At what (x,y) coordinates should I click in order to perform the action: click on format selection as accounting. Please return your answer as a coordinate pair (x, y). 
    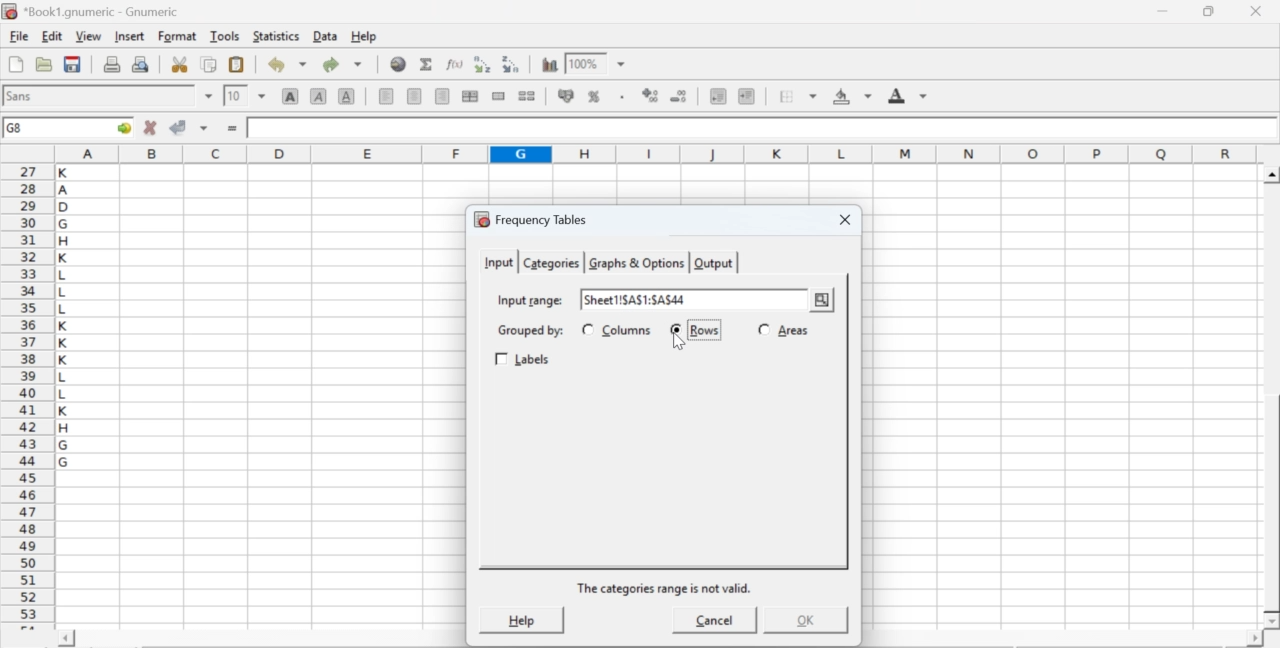
    Looking at the image, I should click on (566, 95).